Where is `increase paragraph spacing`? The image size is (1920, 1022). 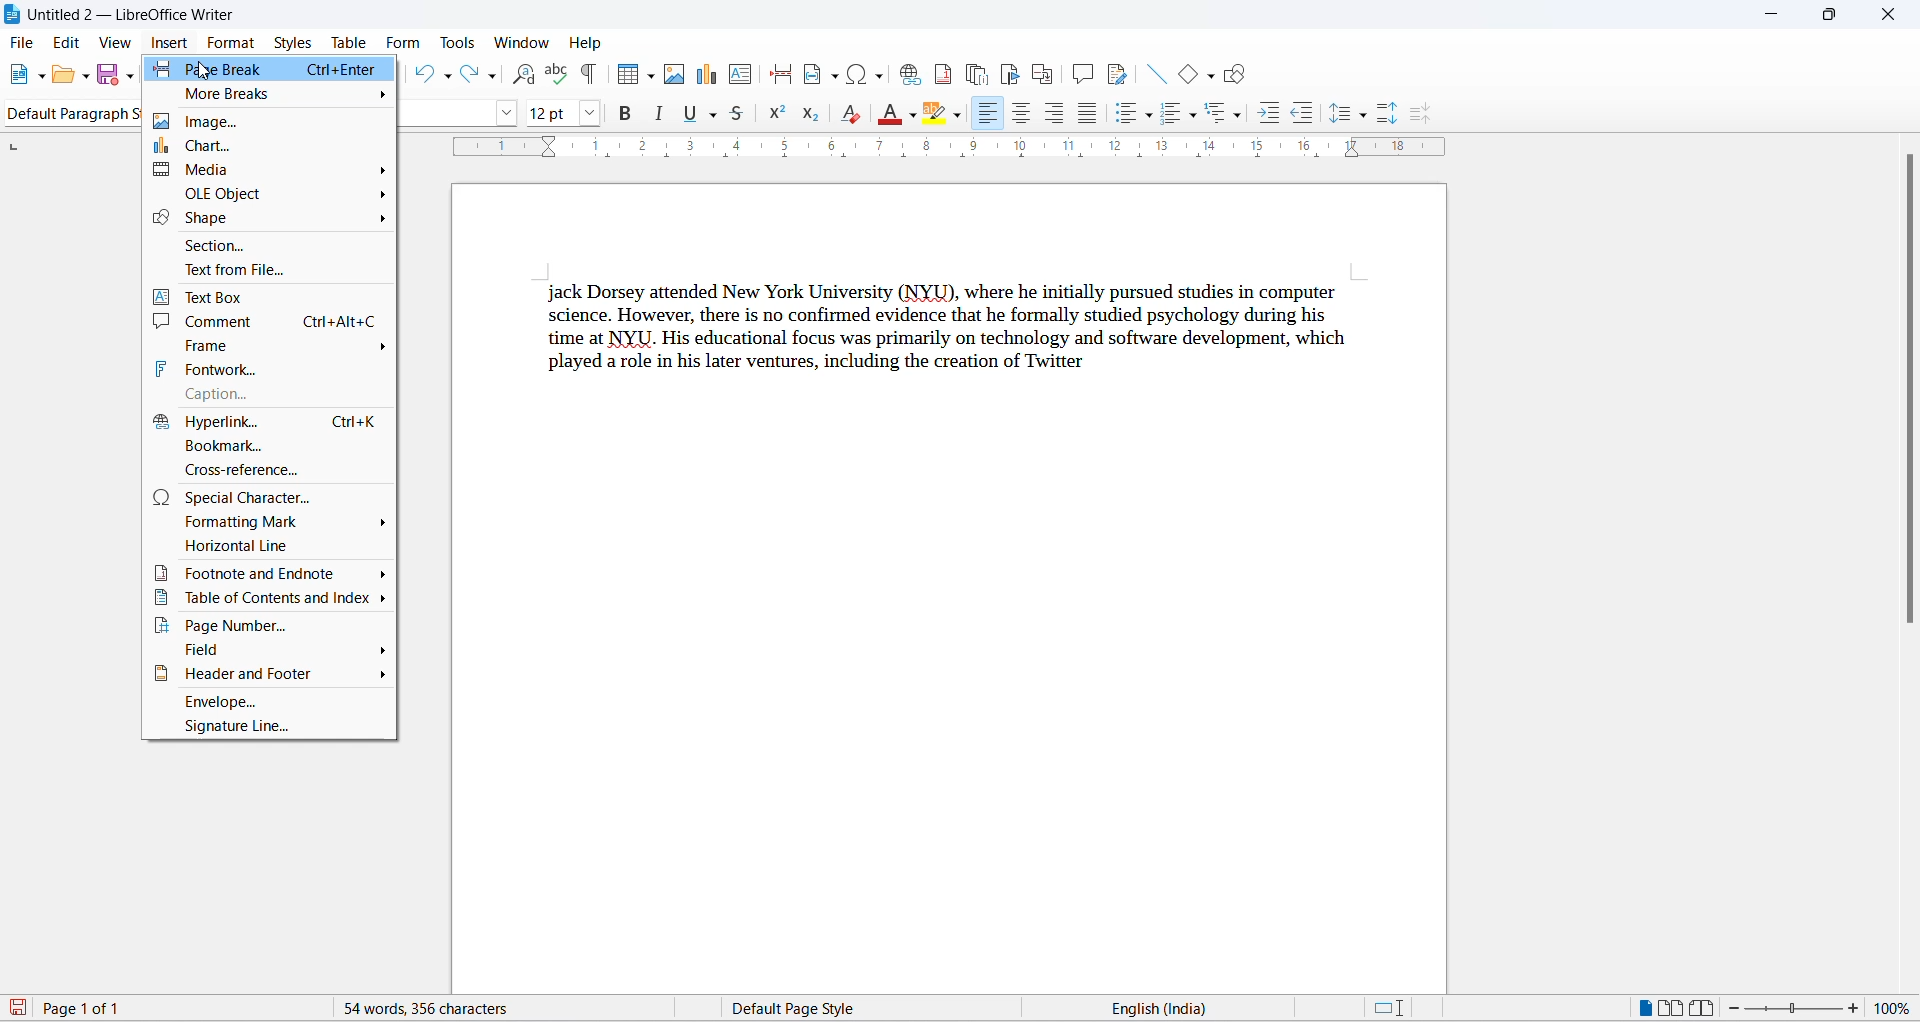
increase paragraph spacing is located at coordinates (1386, 113).